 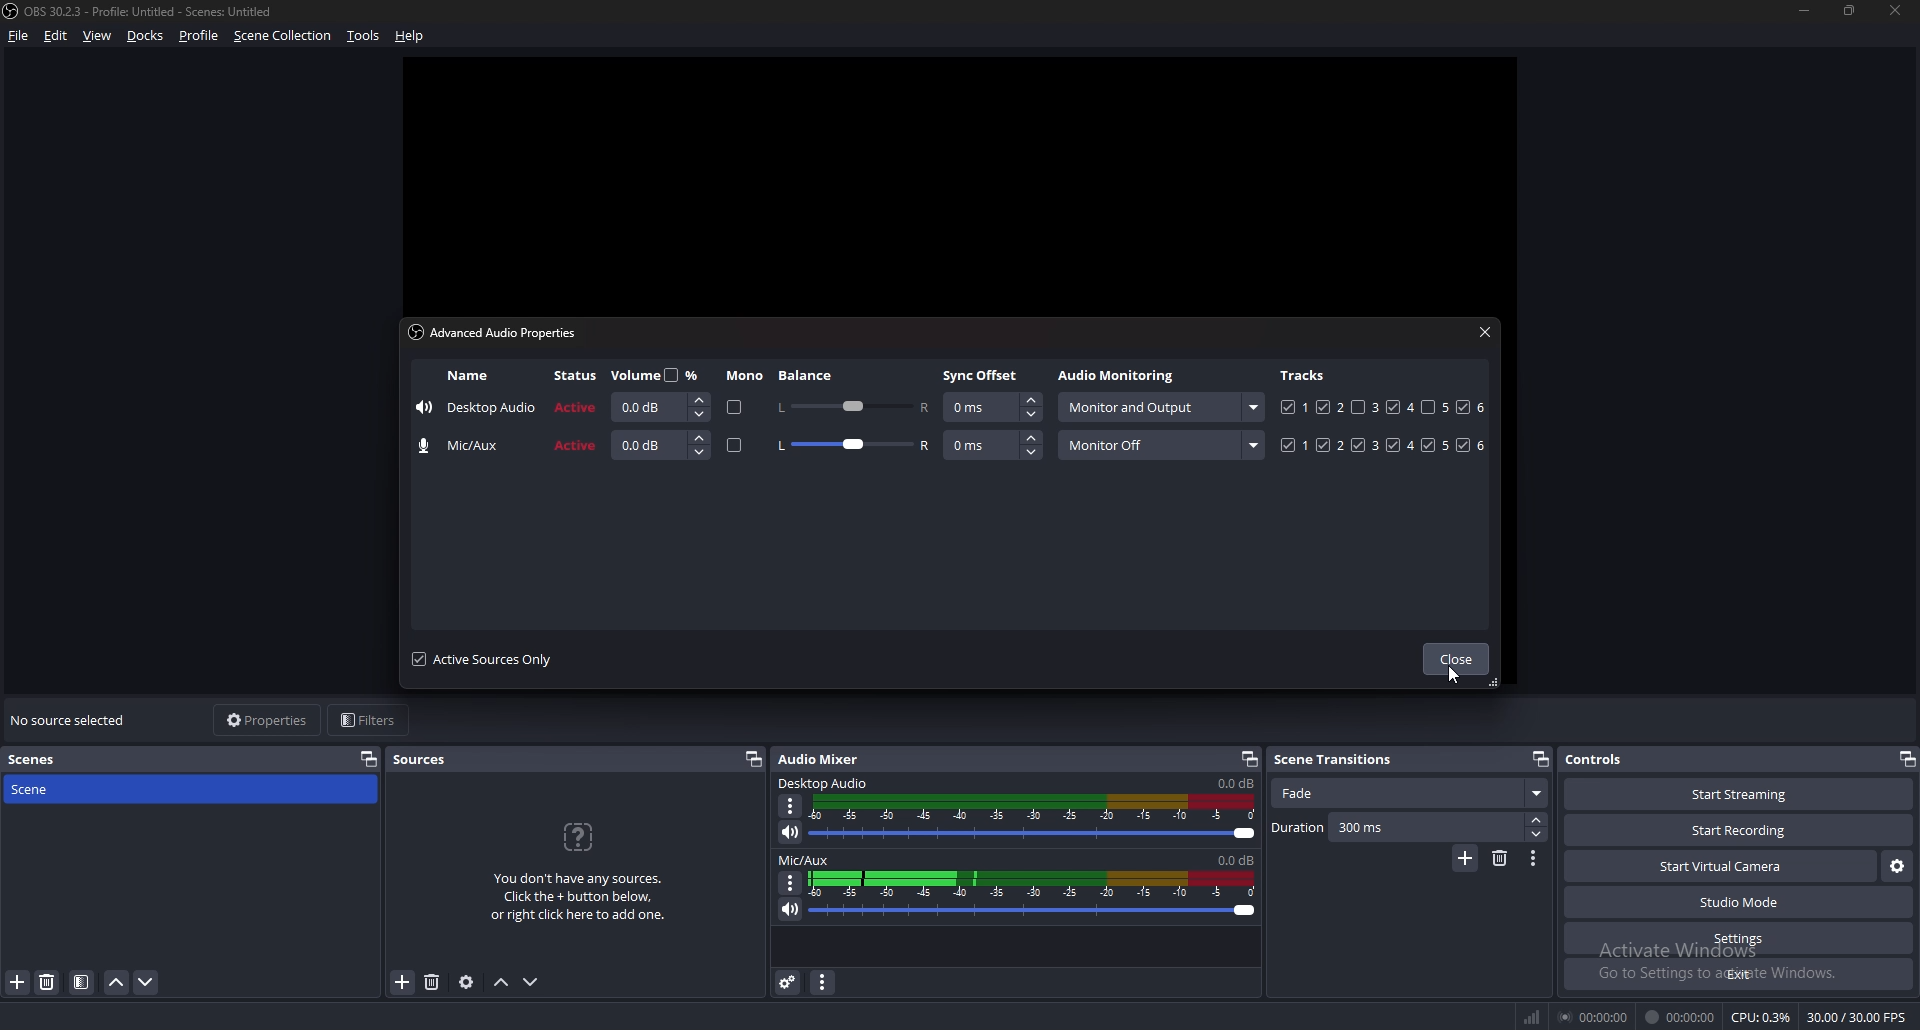 What do you see at coordinates (1454, 676) in the screenshot?
I see `cursor` at bounding box center [1454, 676].